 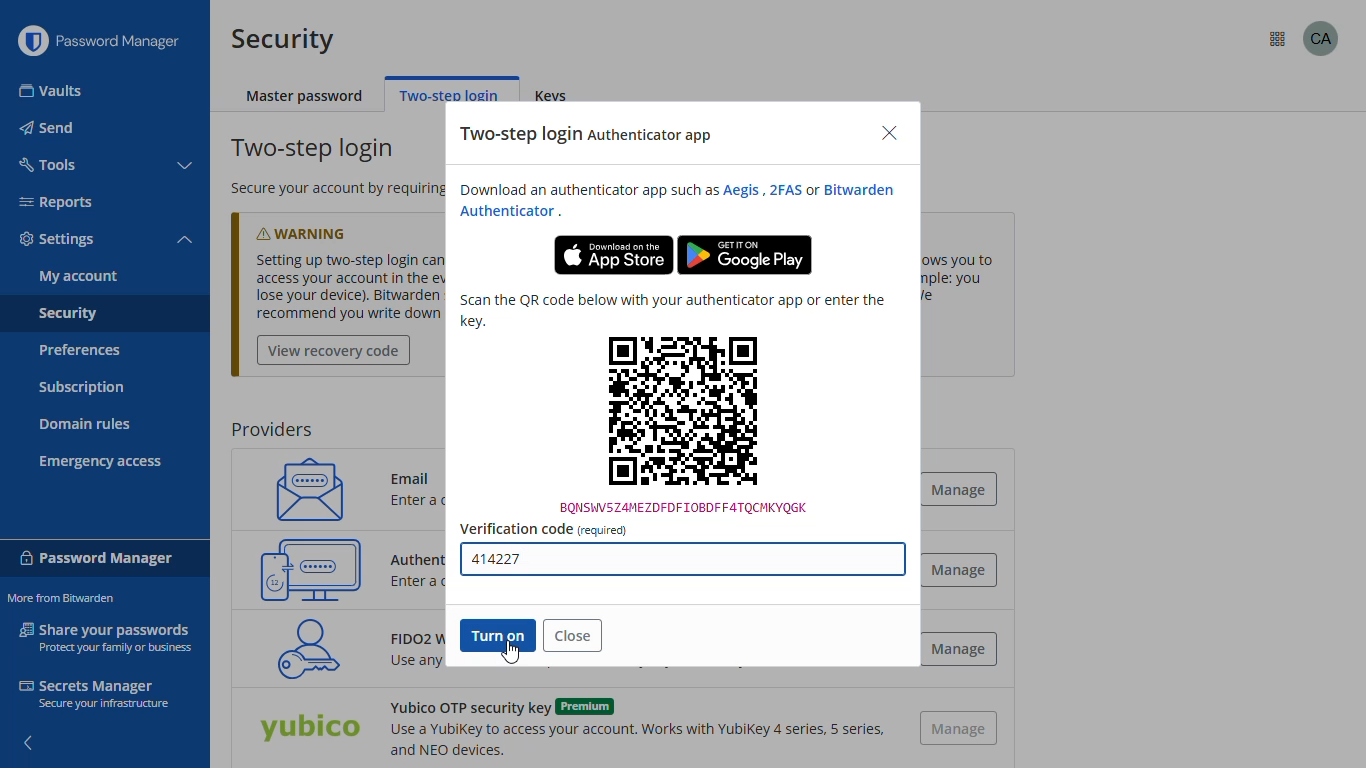 What do you see at coordinates (126, 41) in the screenshot?
I see `password manager` at bounding box center [126, 41].